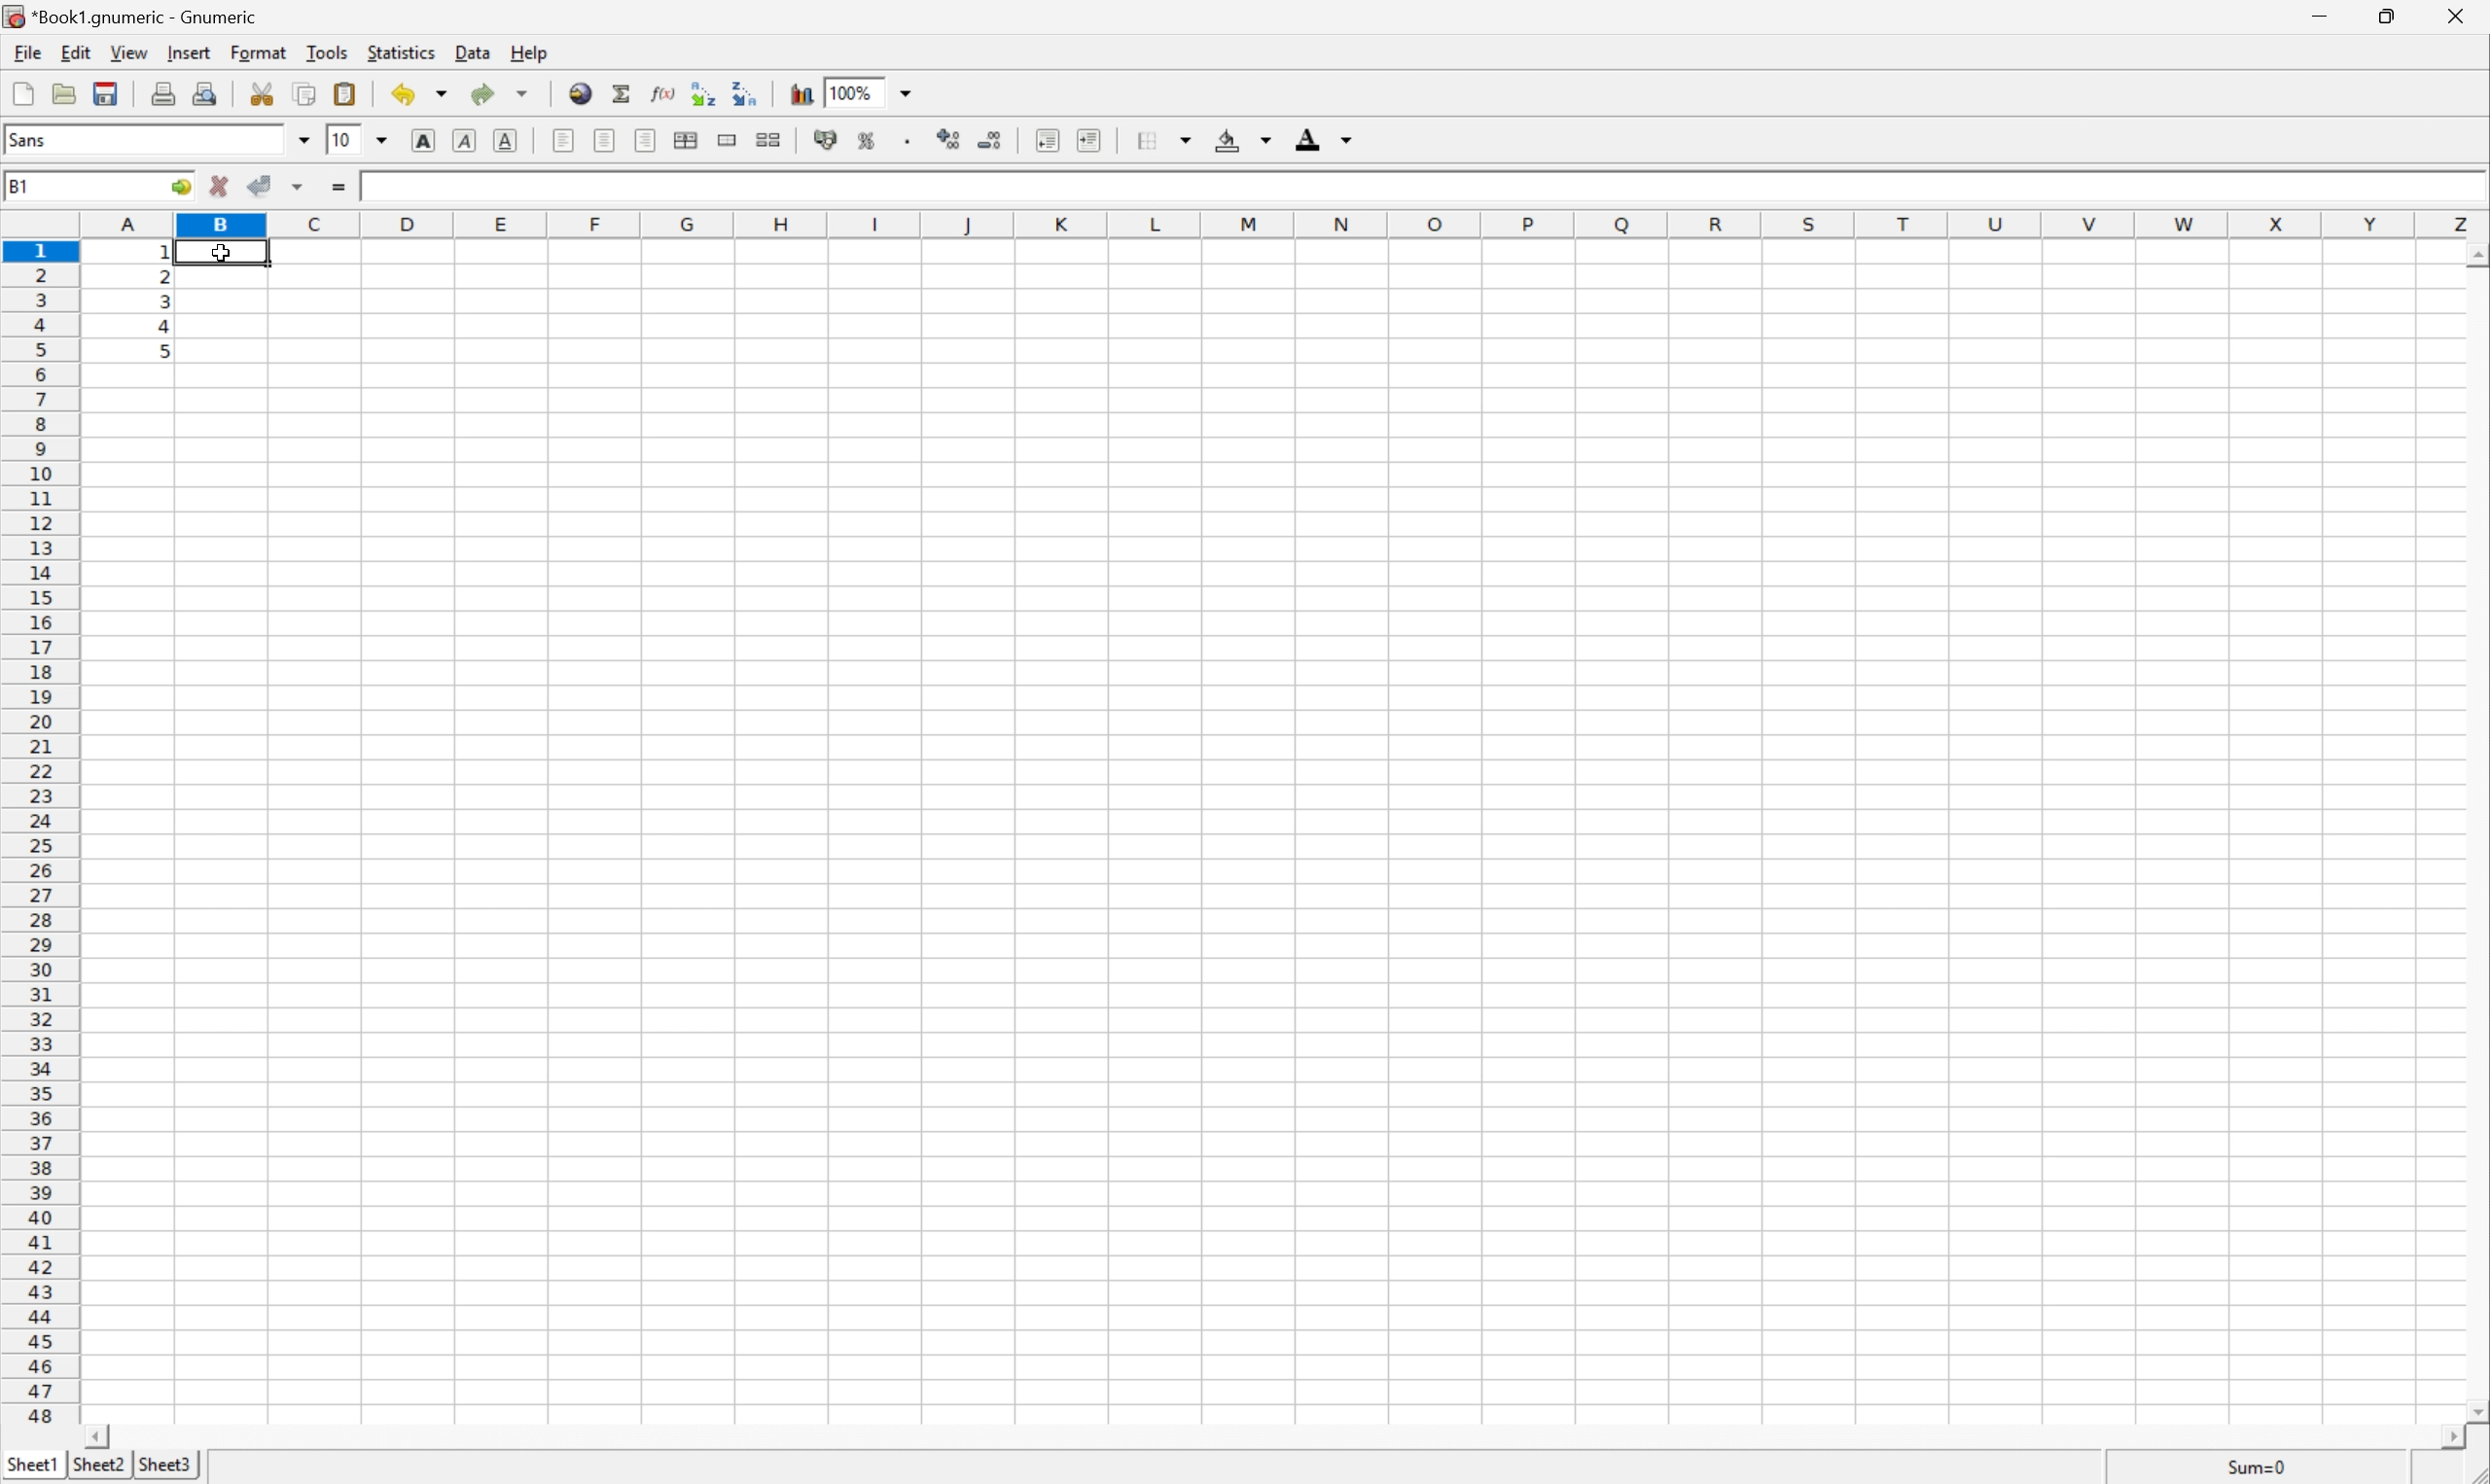  I want to click on Insert a hyperlink, so click(581, 94).